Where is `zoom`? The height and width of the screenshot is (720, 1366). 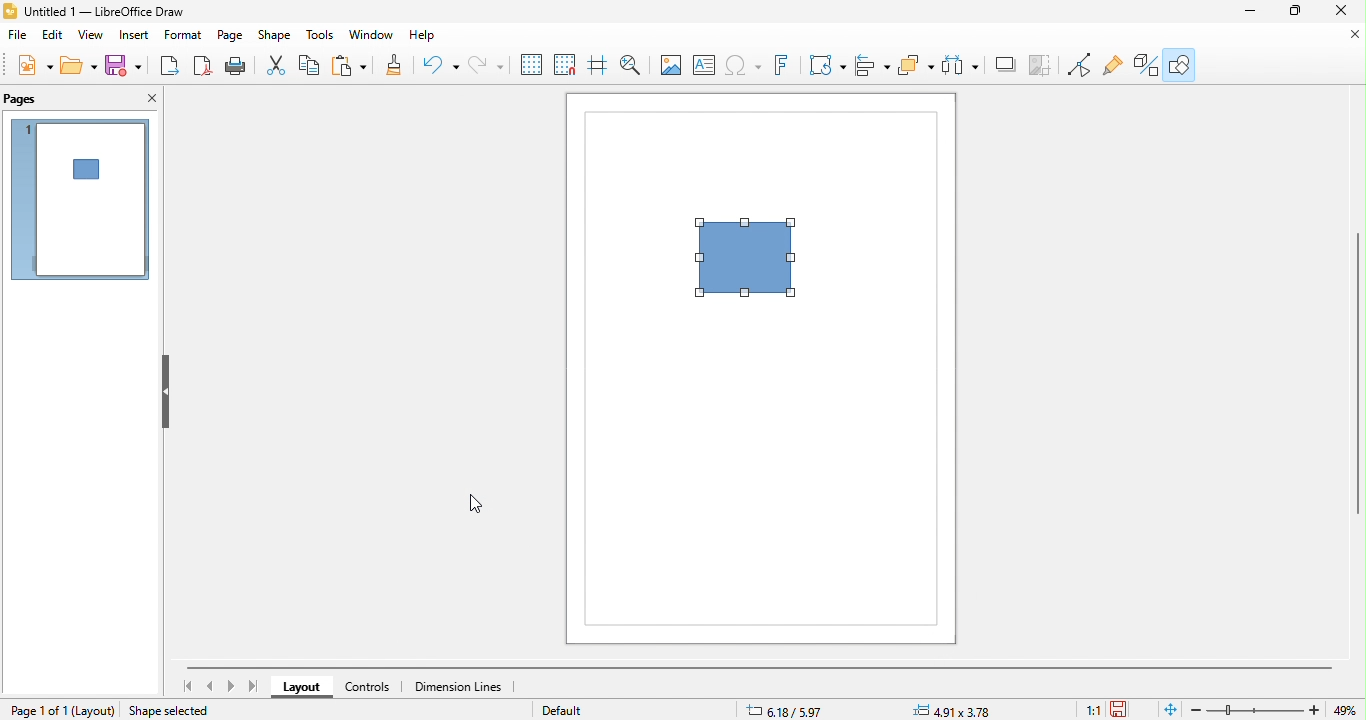 zoom is located at coordinates (1257, 710).